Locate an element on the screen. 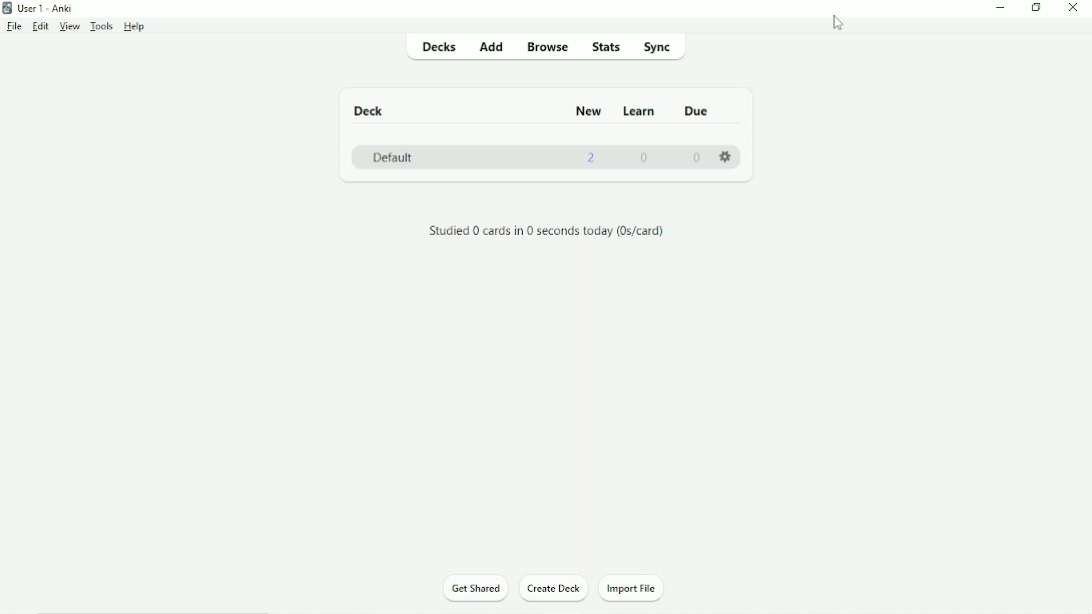 The height and width of the screenshot is (614, 1092). 2 is located at coordinates (594, 160).